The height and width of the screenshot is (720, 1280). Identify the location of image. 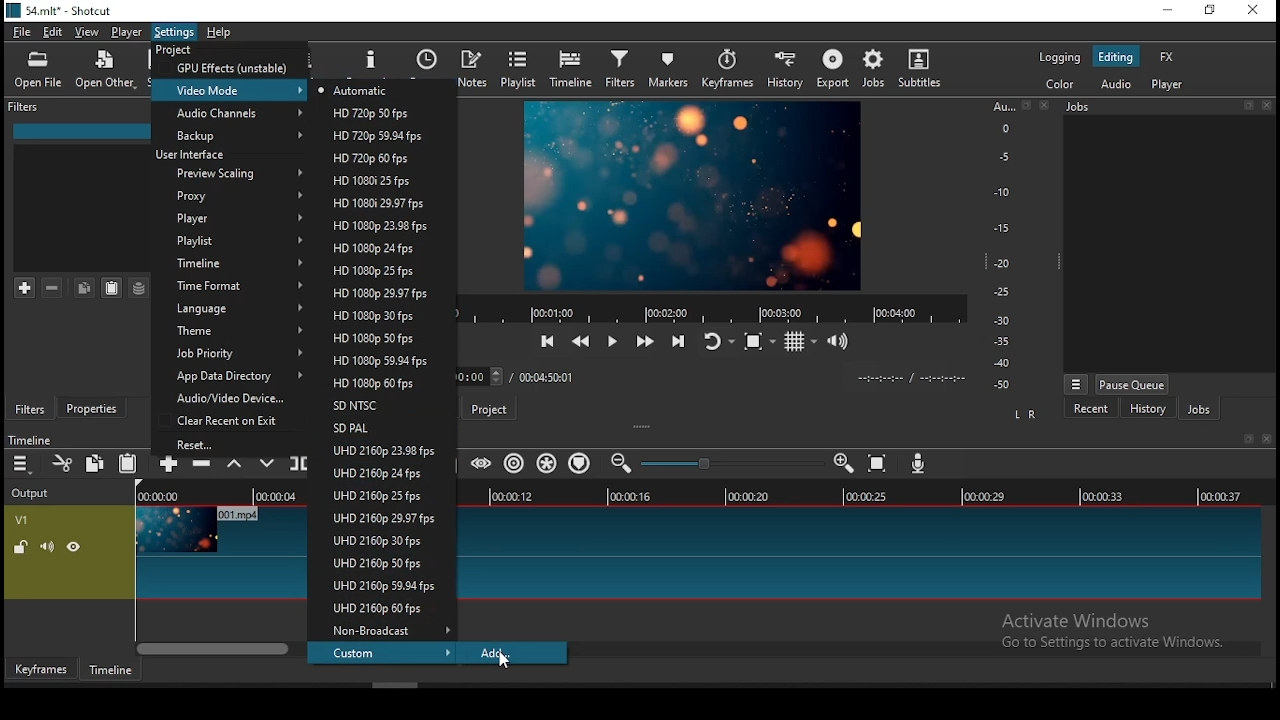
(177, 529).